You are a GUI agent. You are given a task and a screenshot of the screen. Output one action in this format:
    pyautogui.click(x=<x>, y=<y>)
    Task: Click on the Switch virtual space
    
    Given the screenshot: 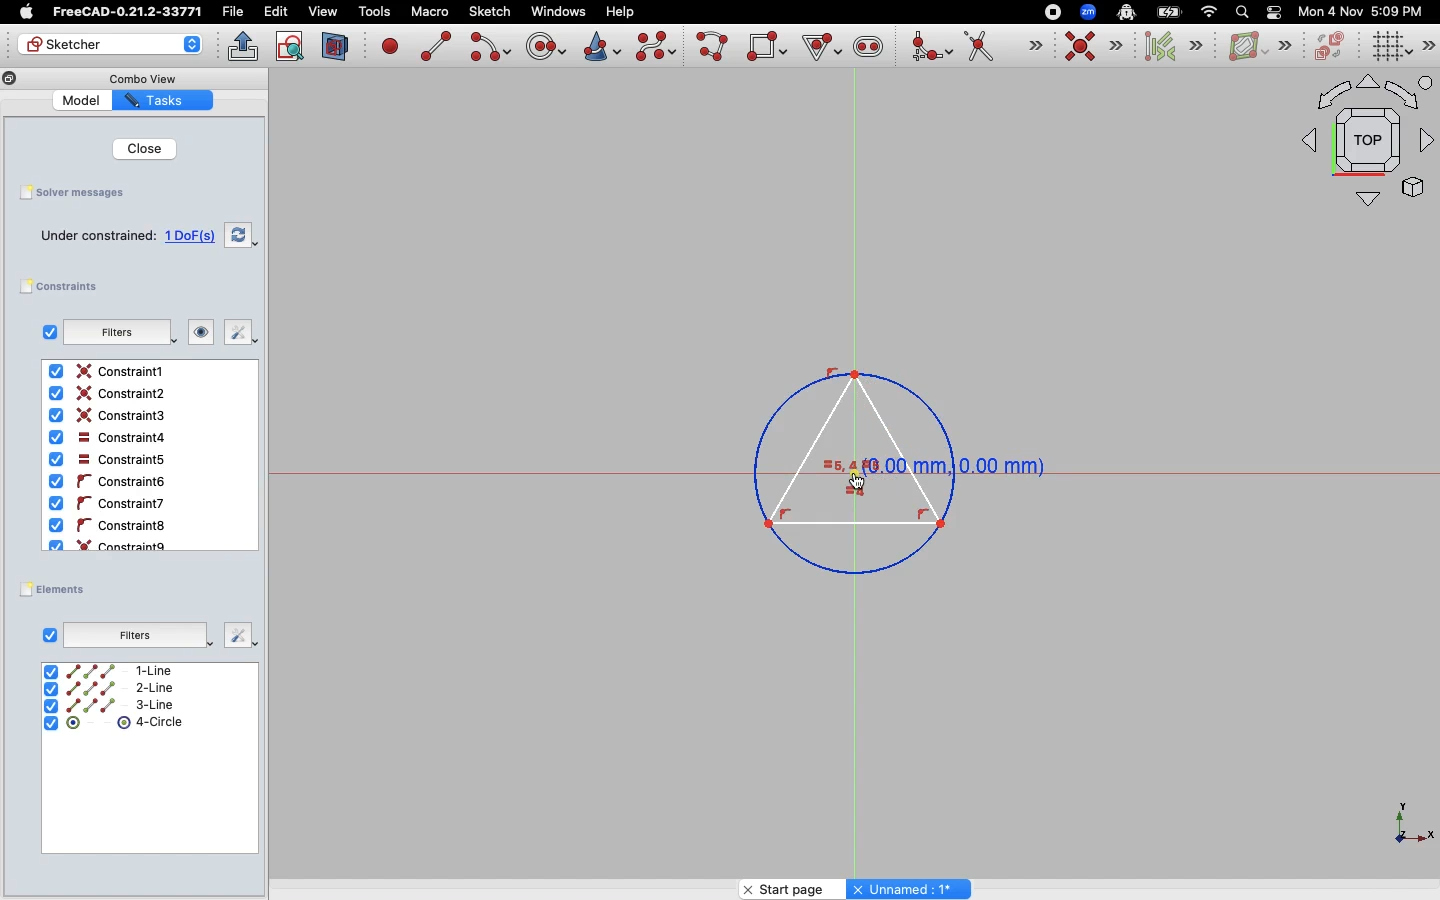 What is the action you would take?
    pyautogui.click(x=1332, y=47)
    